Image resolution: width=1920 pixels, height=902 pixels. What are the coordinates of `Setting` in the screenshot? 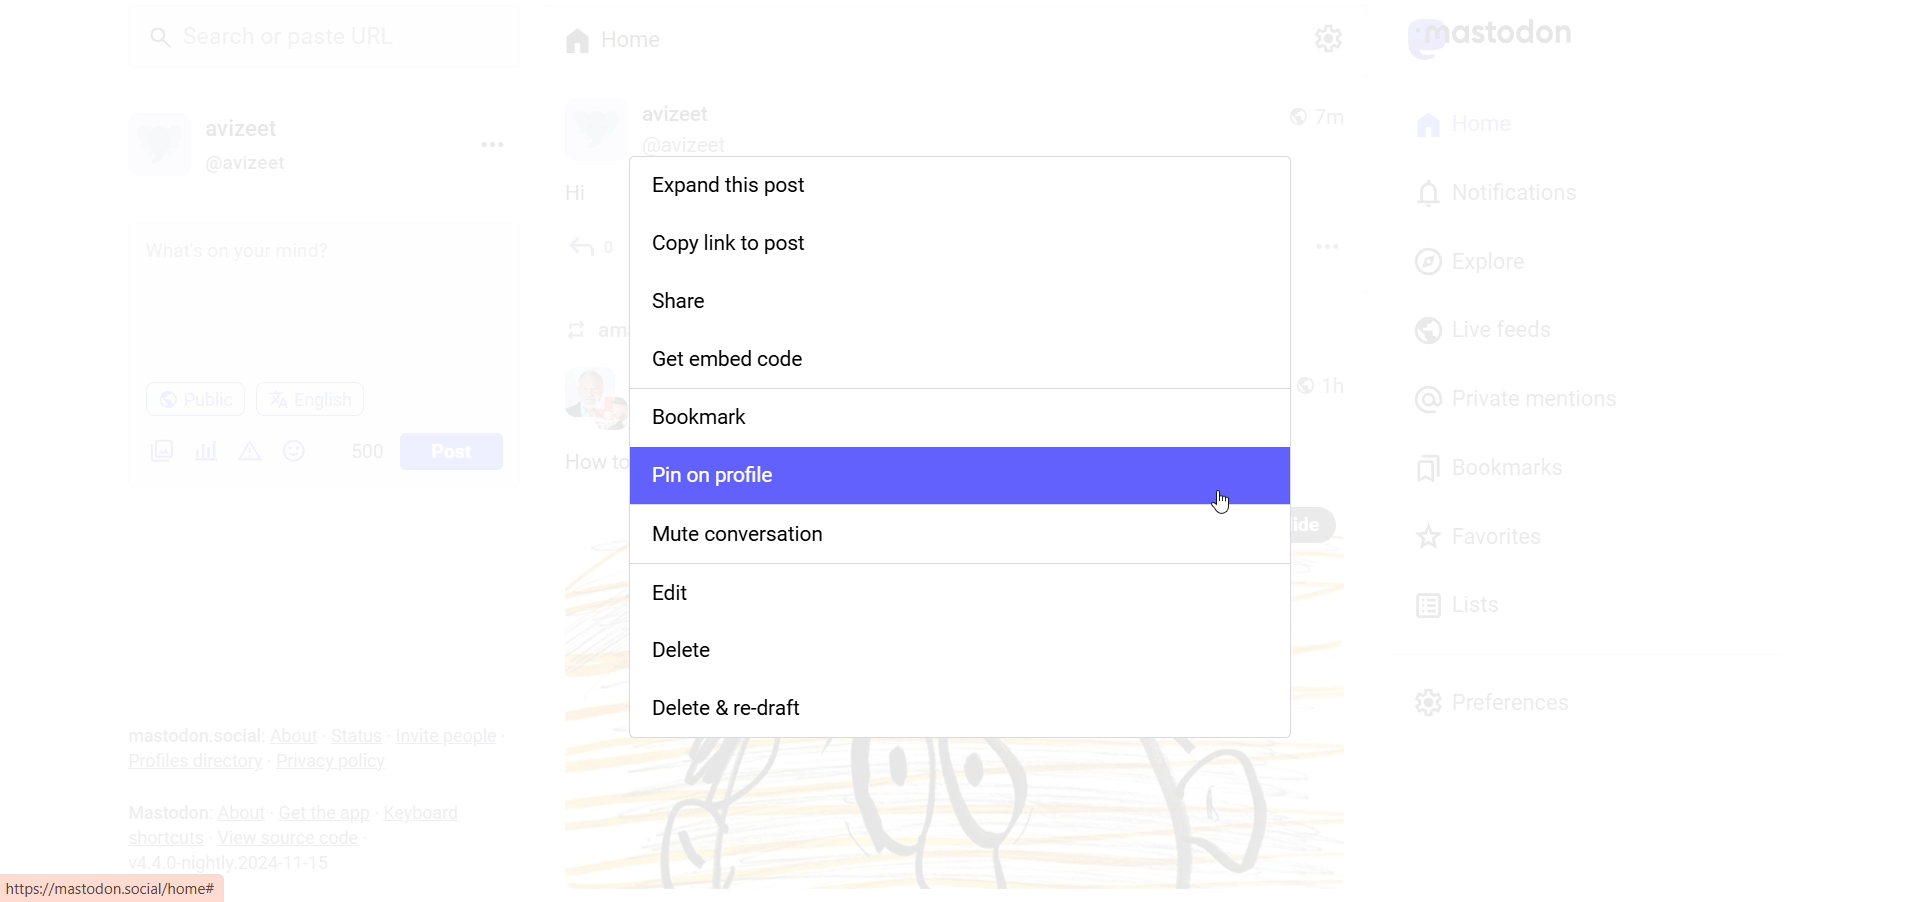 It's located at (1325, 37).